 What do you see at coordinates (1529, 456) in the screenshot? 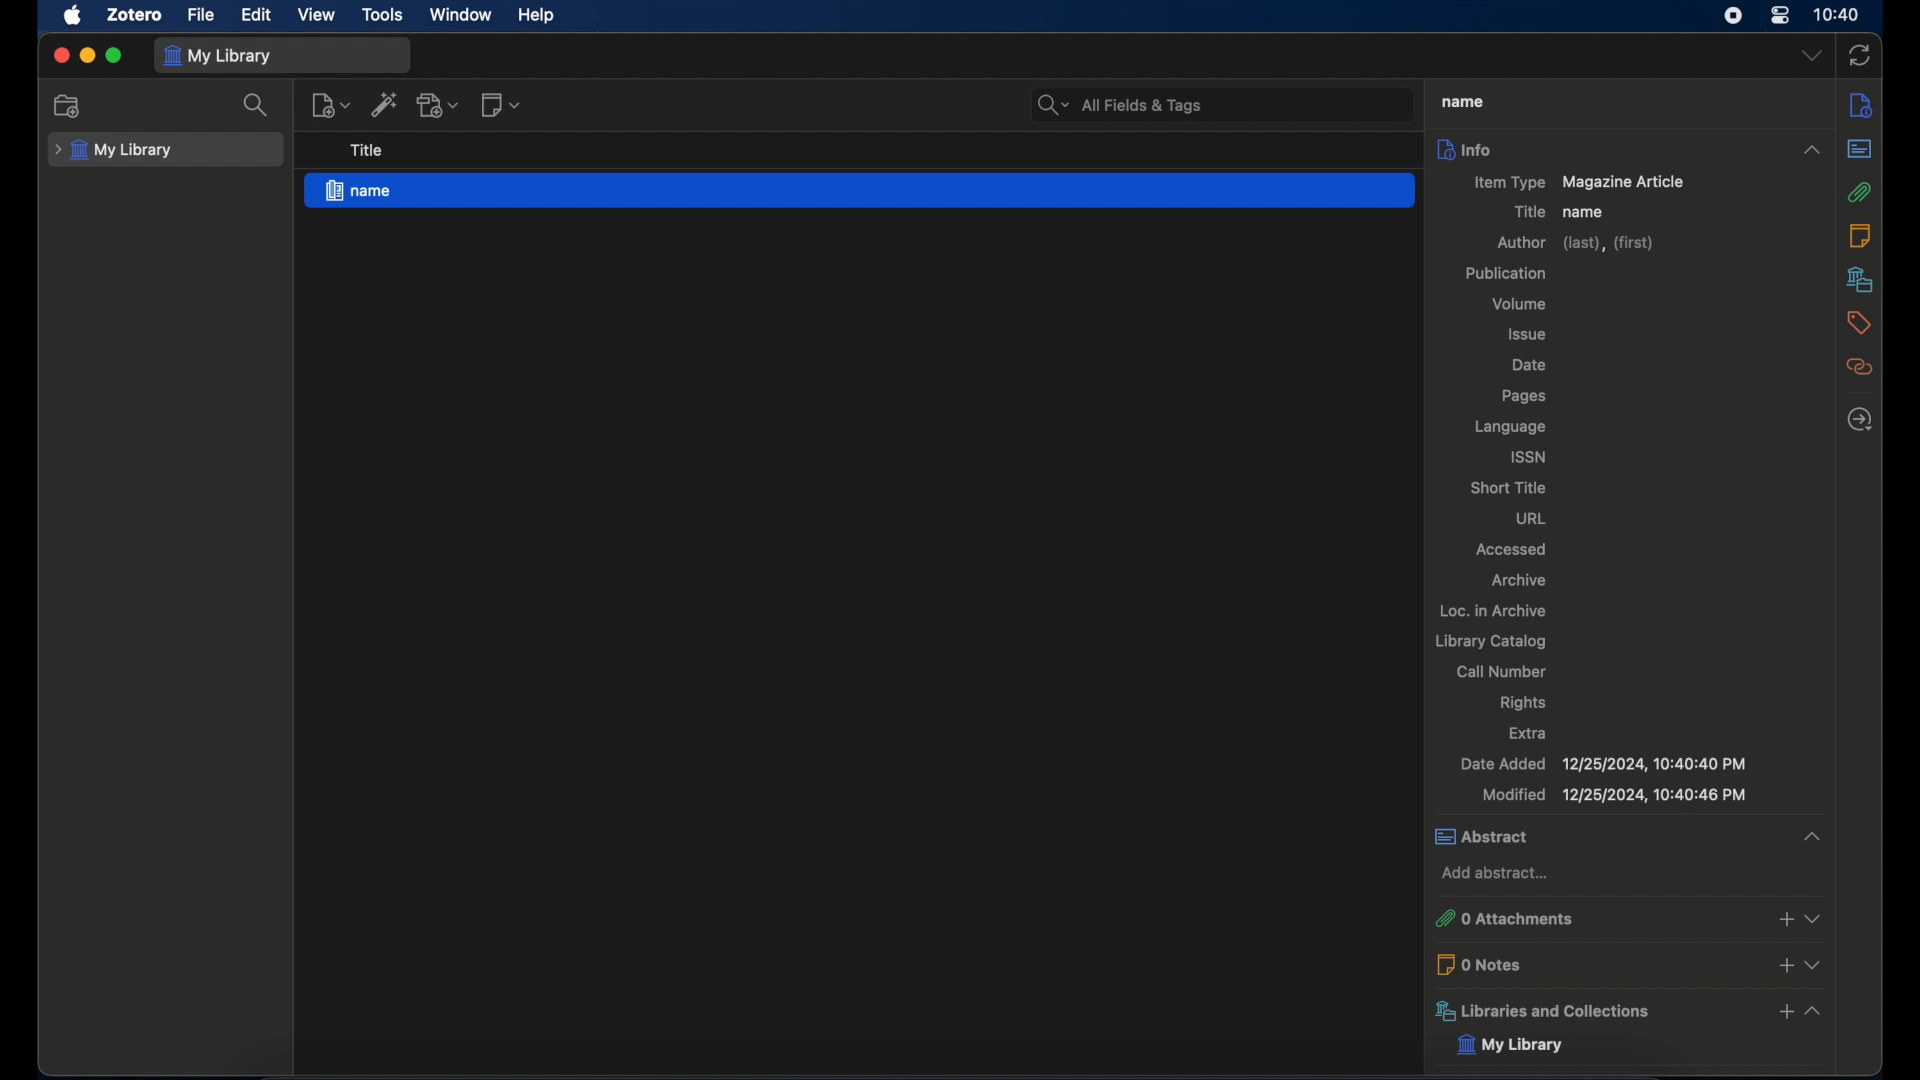
I see `issn` at bounding box center [1529, 456].